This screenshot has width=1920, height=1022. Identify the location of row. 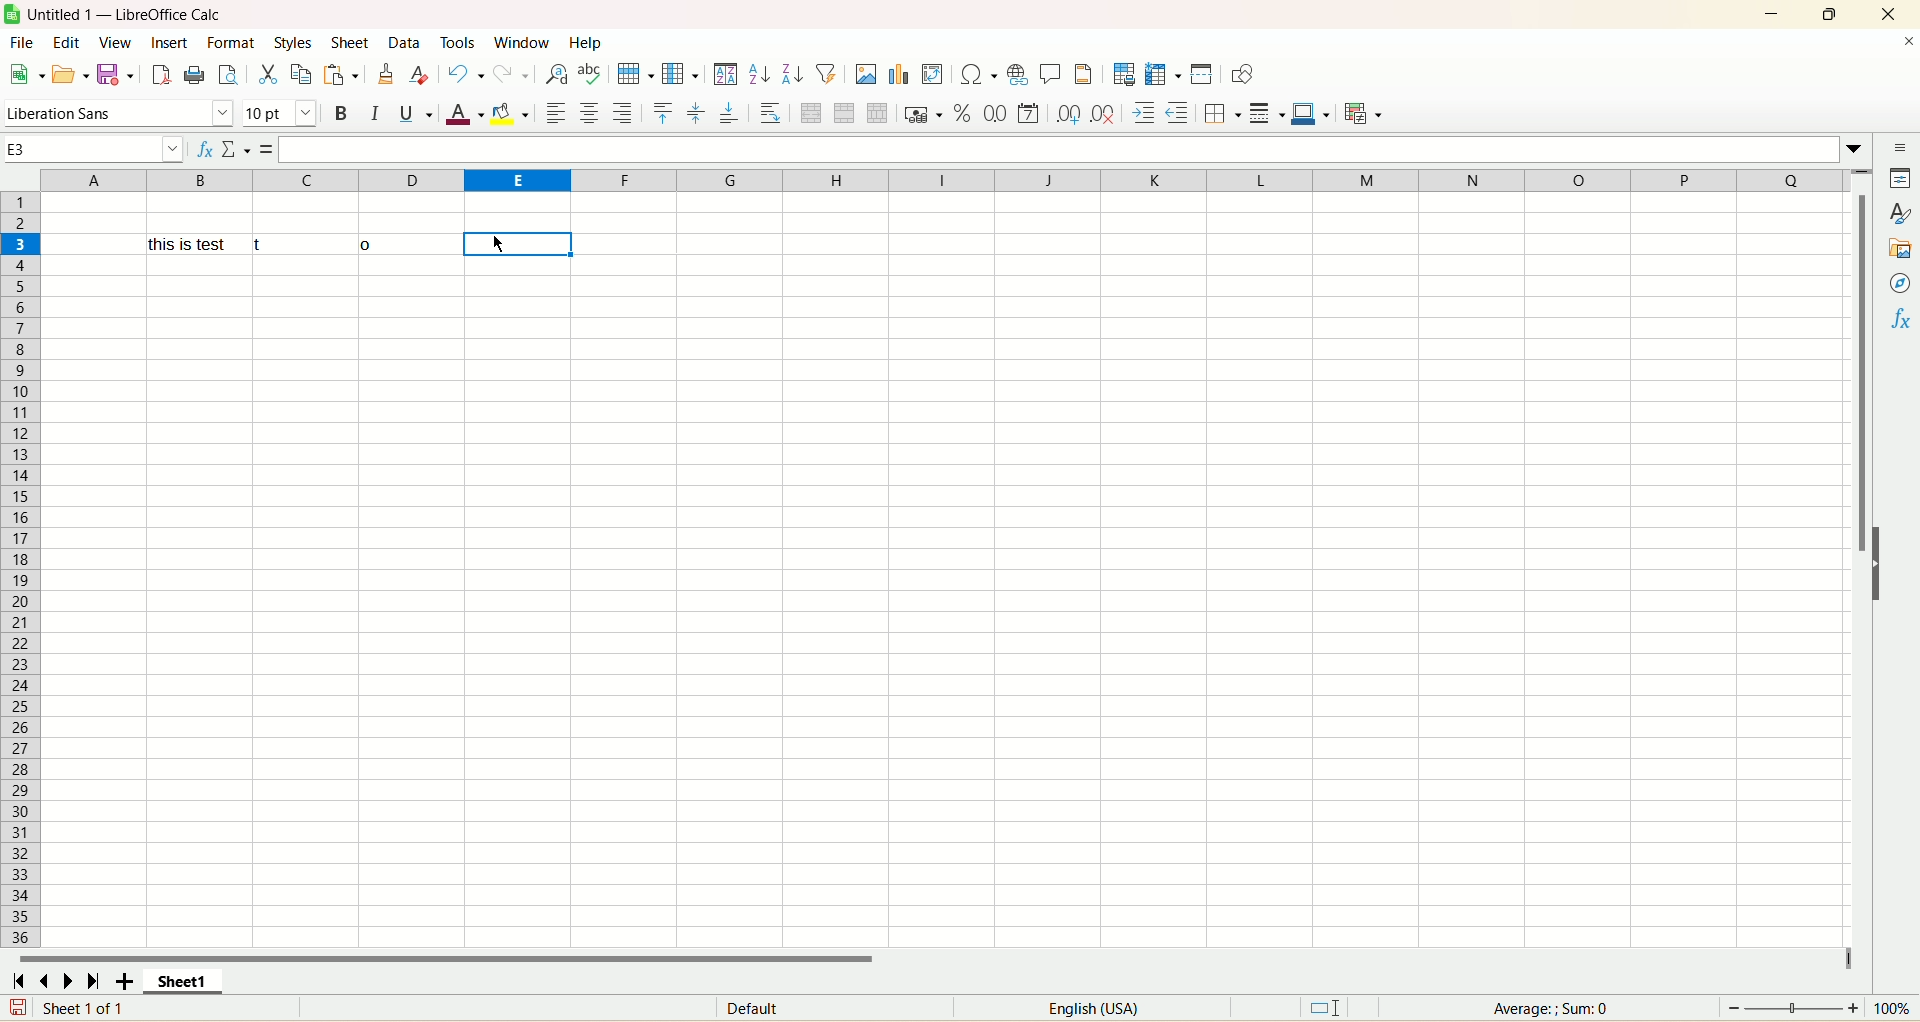
(637, 73).